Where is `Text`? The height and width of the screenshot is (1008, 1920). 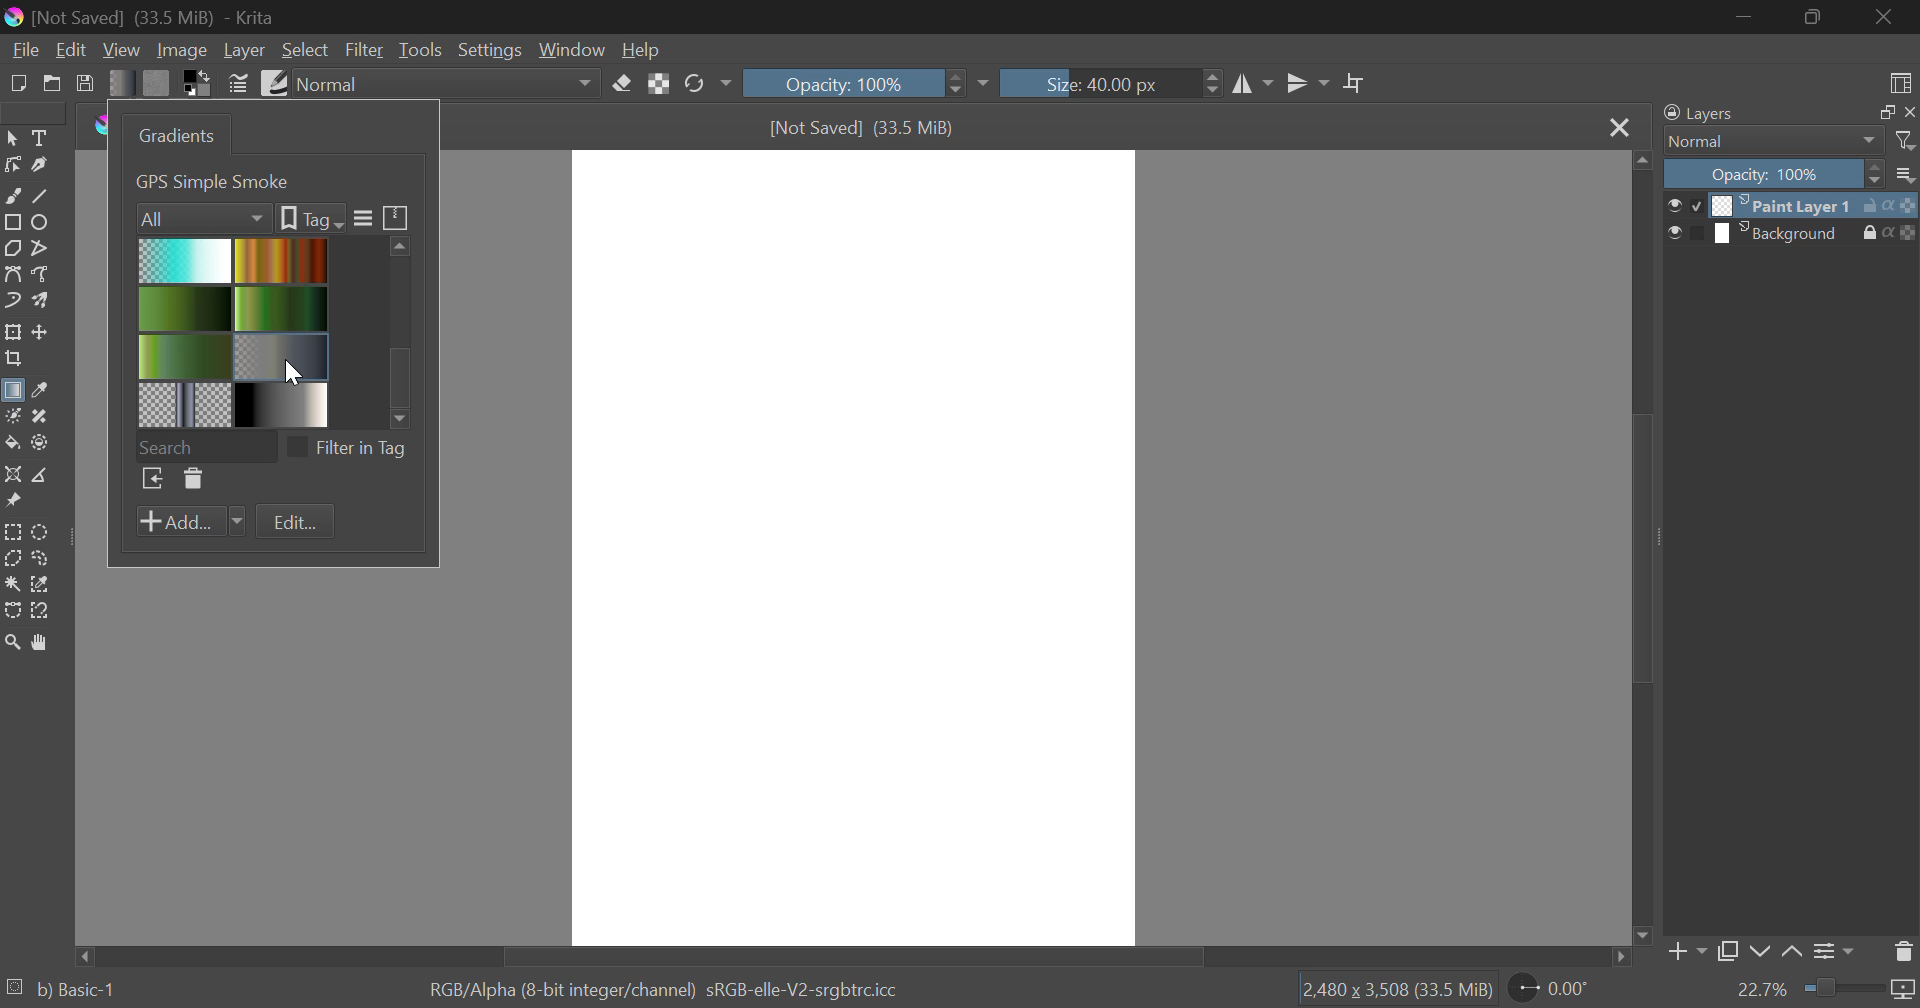
Text is located at coordinates (38, 136).